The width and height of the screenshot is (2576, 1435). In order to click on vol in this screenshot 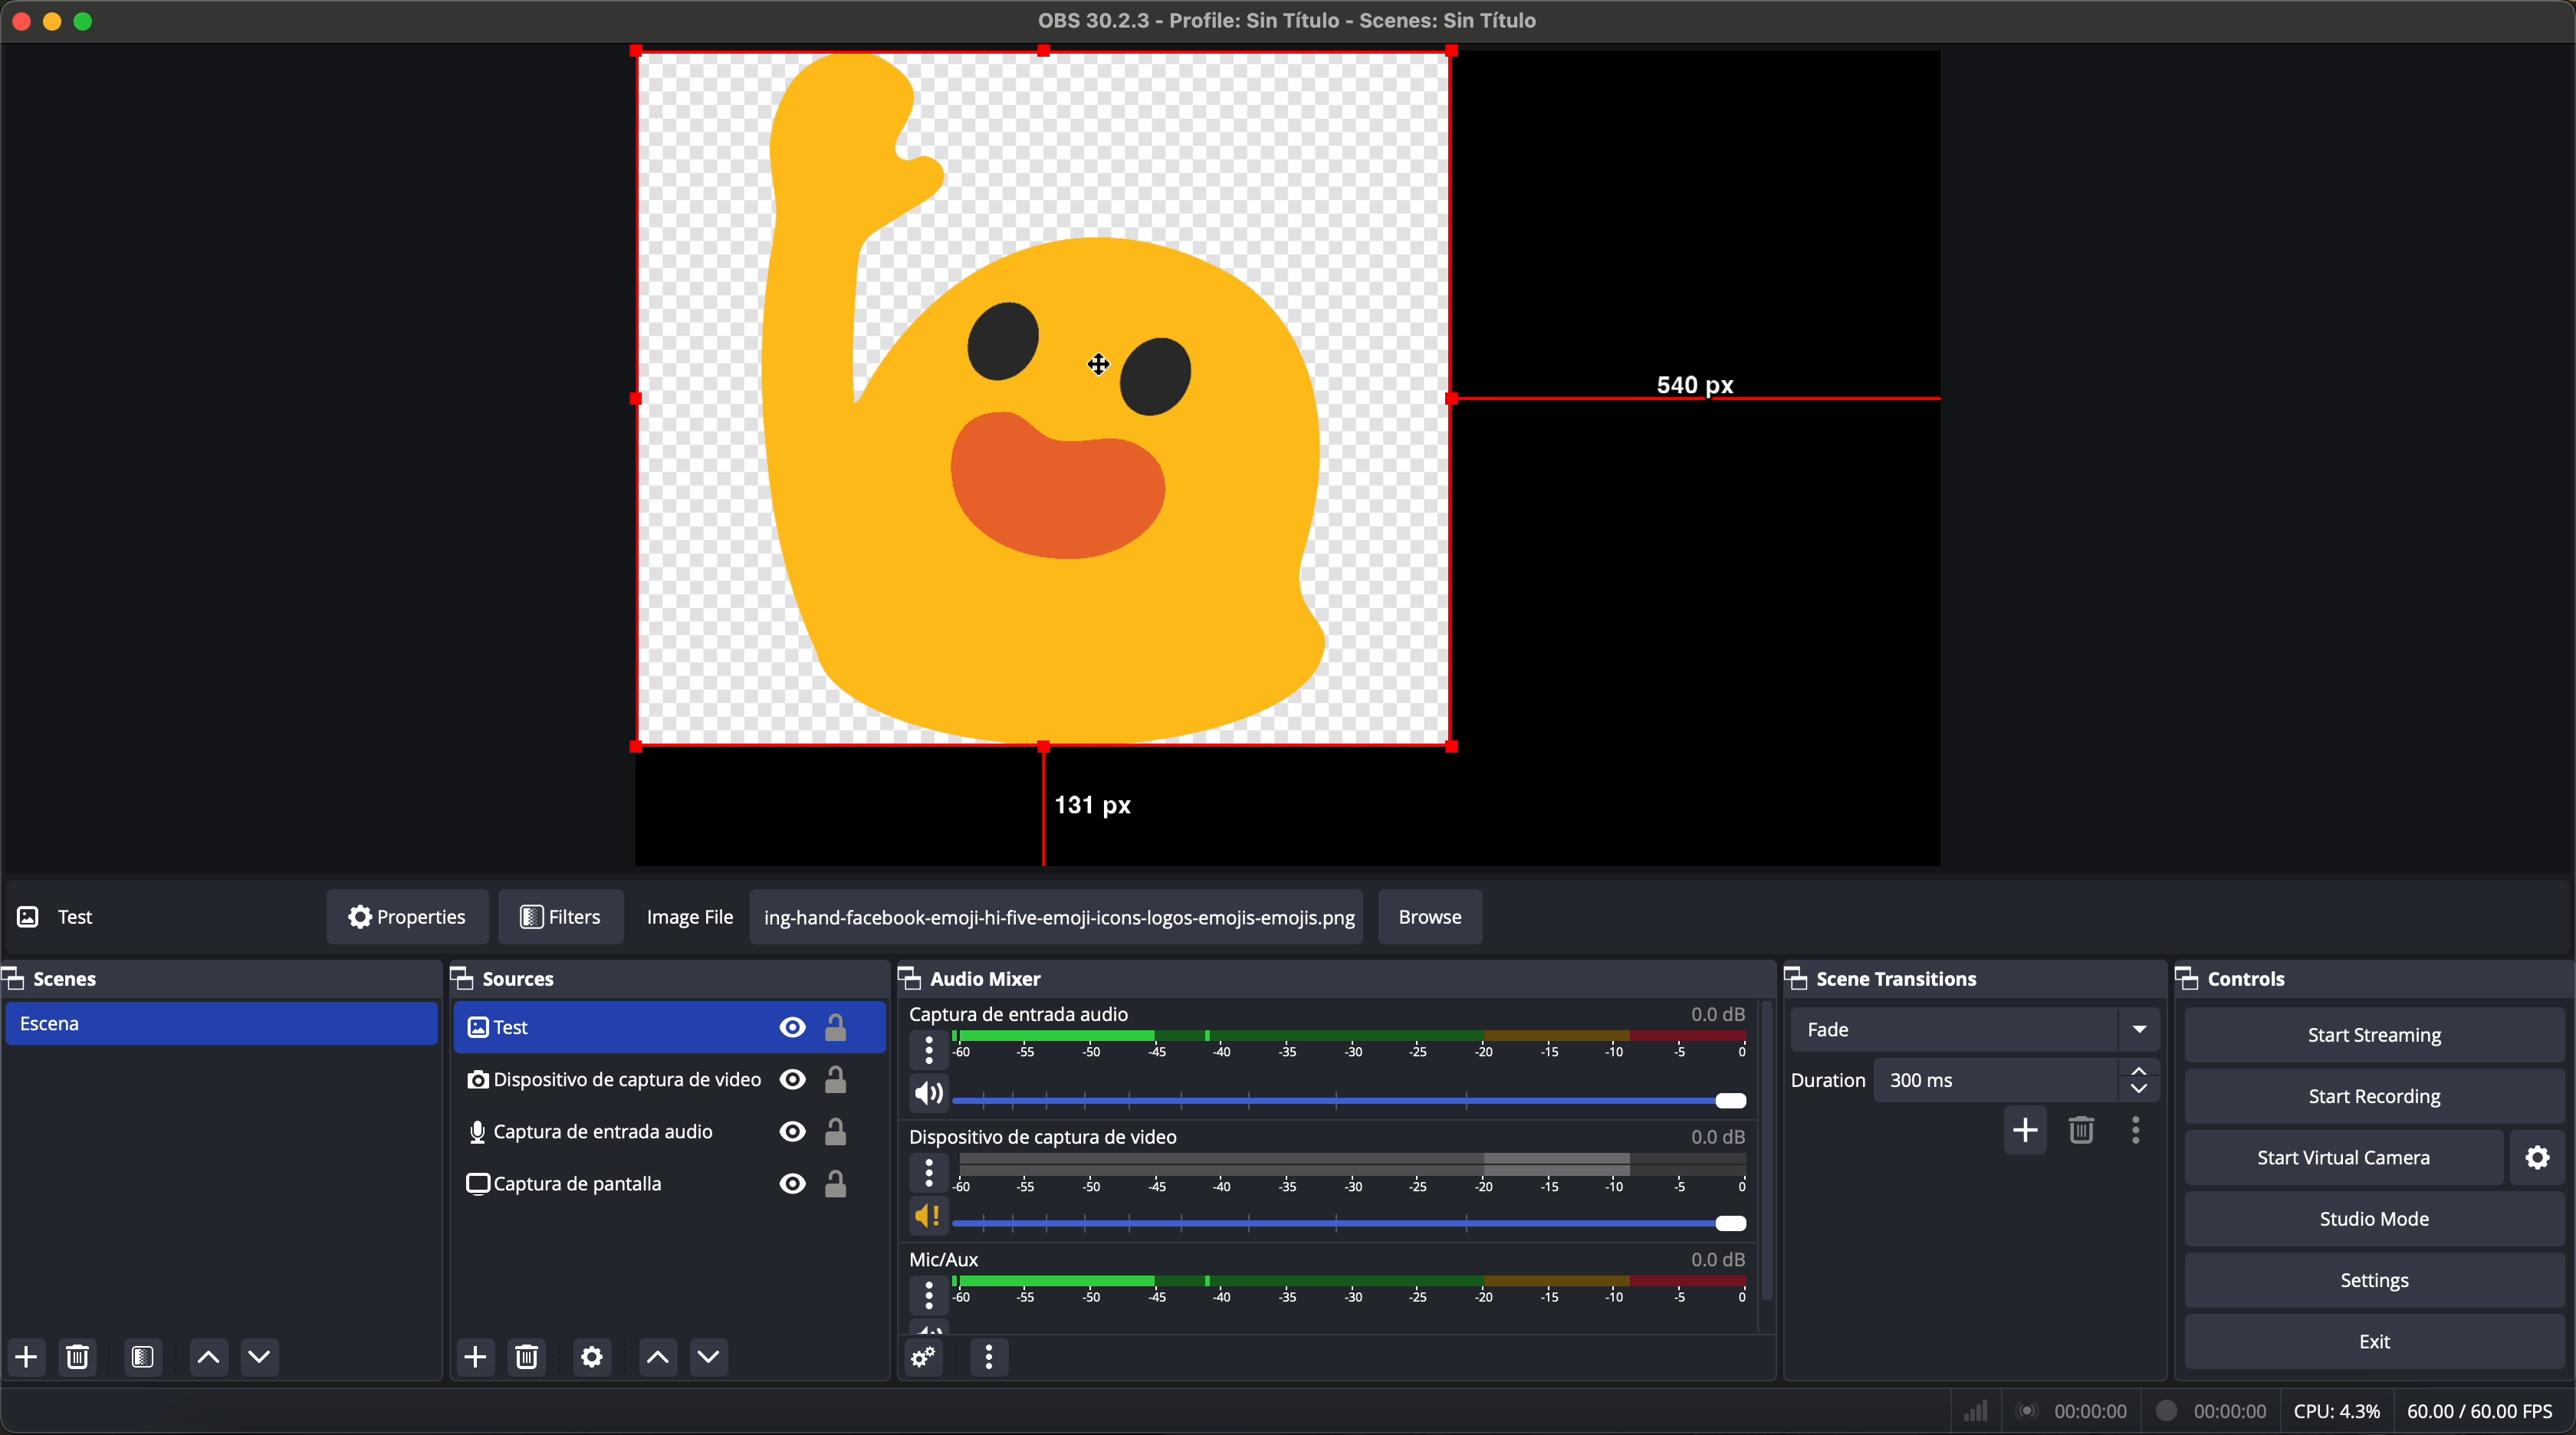, I will do `click(1329, 1094)`.